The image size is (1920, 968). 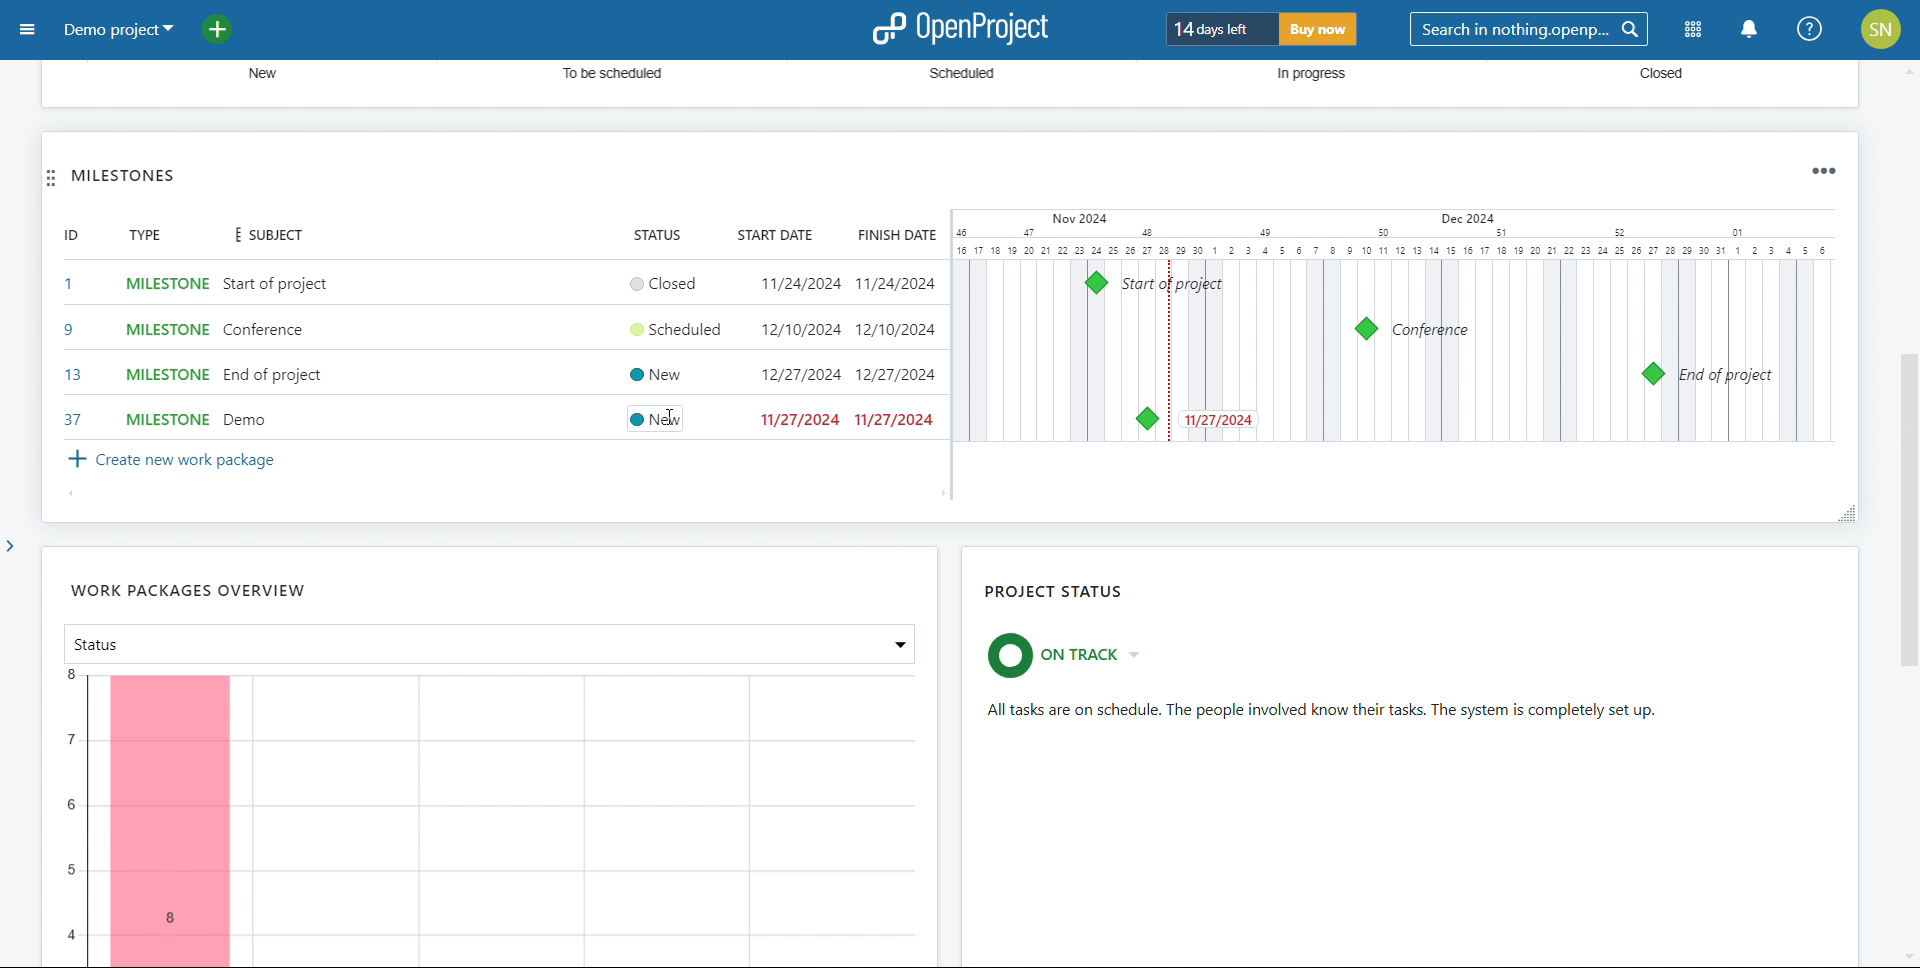 What do you see at coordinates (1845, 513) in the screenshot?
I see `resize` at bounding box center [1845, 513].